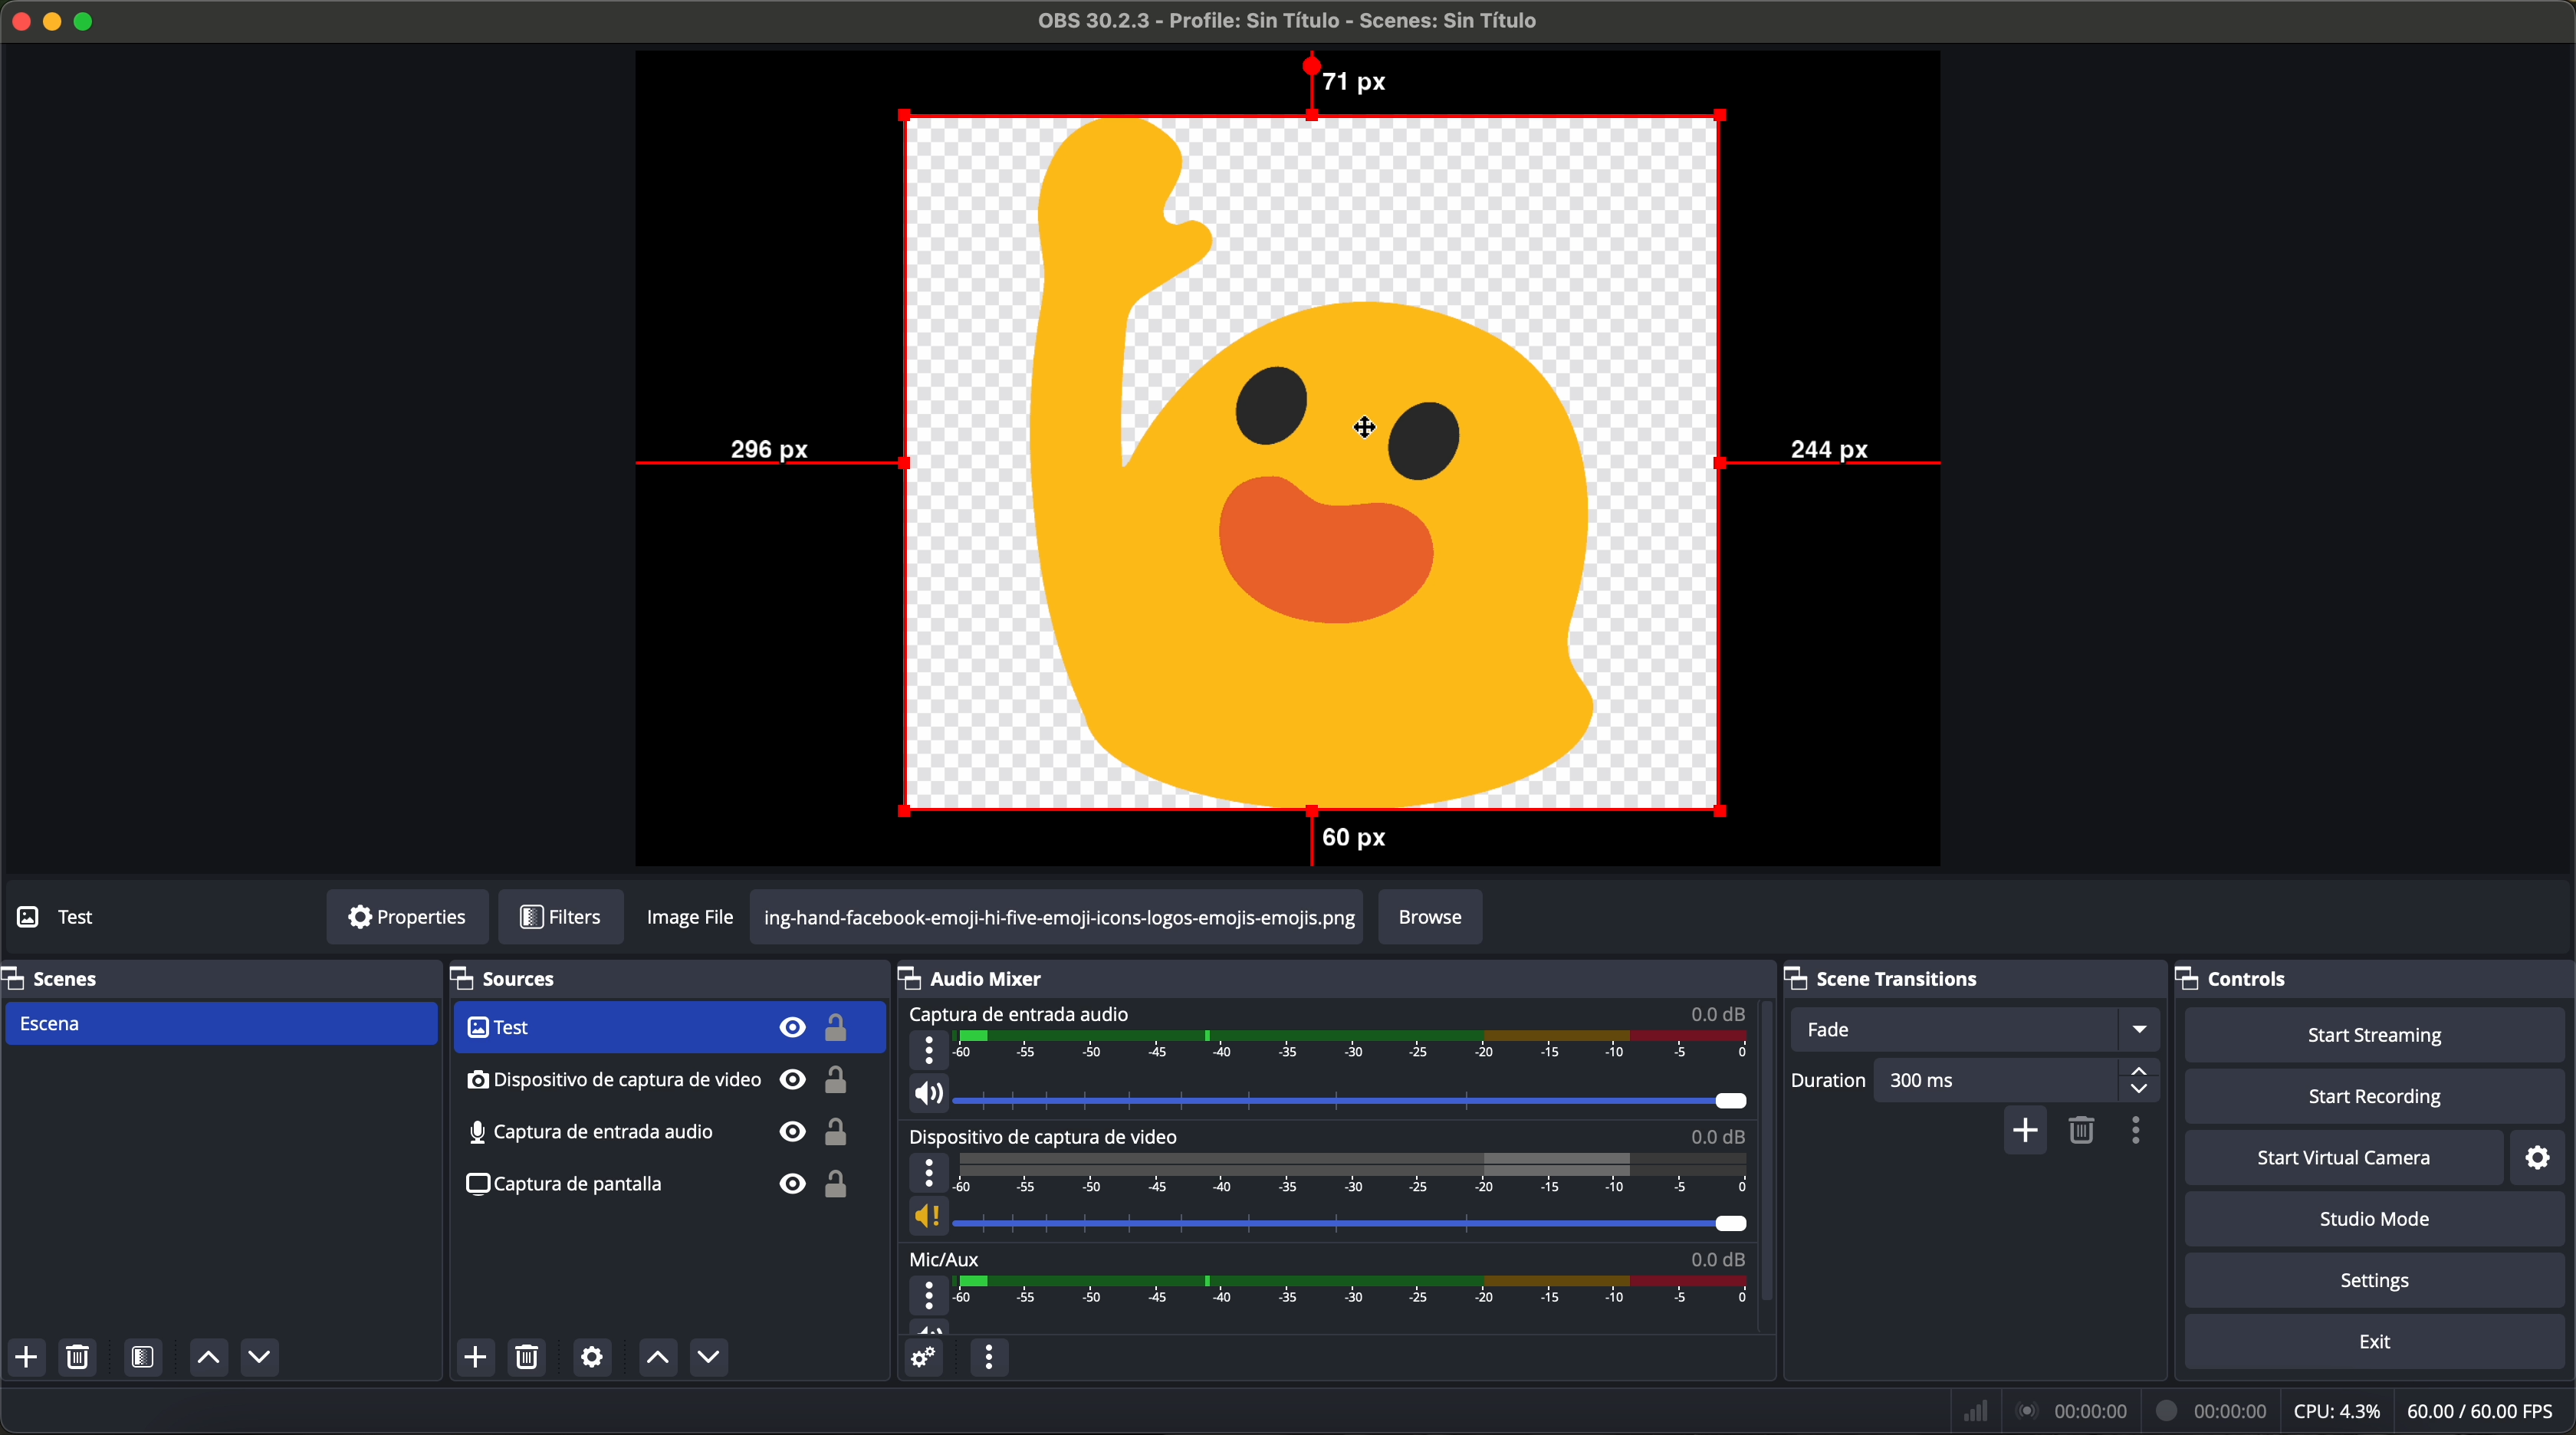 The width and height of the screenshot is (2576, 1435). I want to click on remove selected scene, so click(77, 1358).